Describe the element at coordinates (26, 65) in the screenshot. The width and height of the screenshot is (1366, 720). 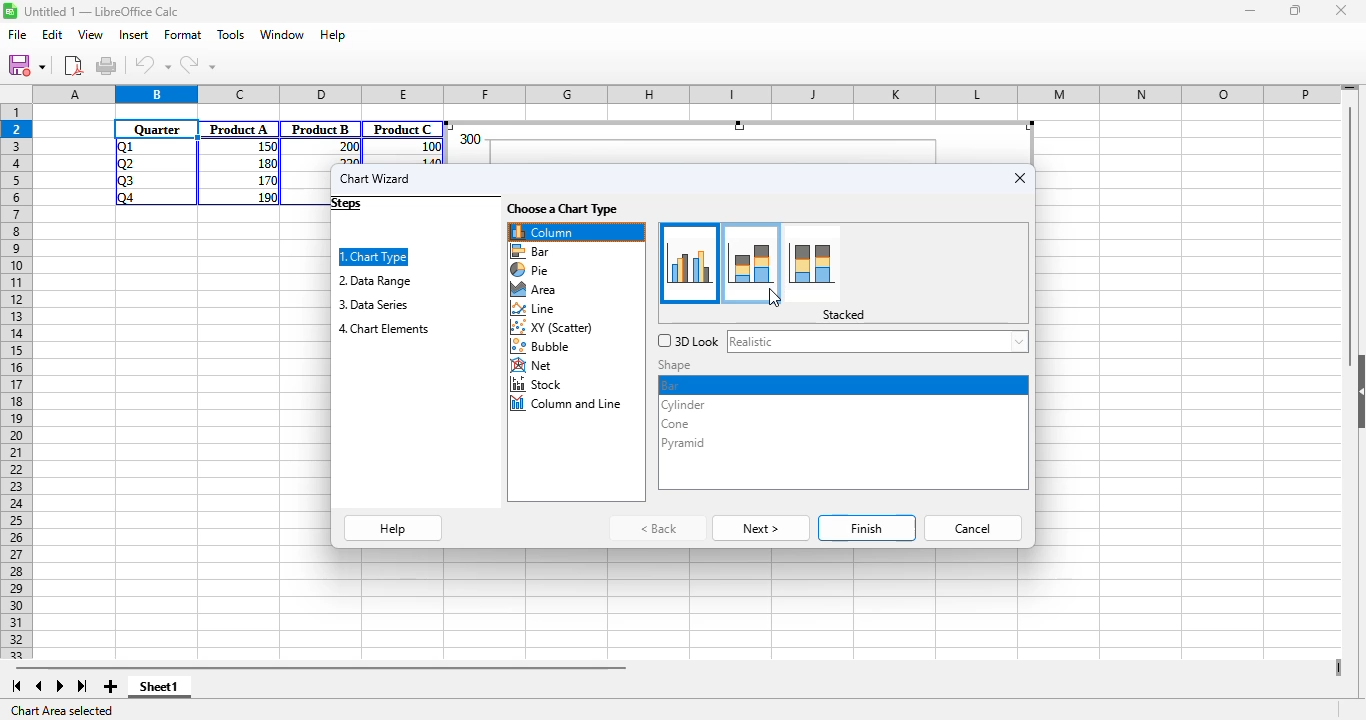
I see `save` at that location.